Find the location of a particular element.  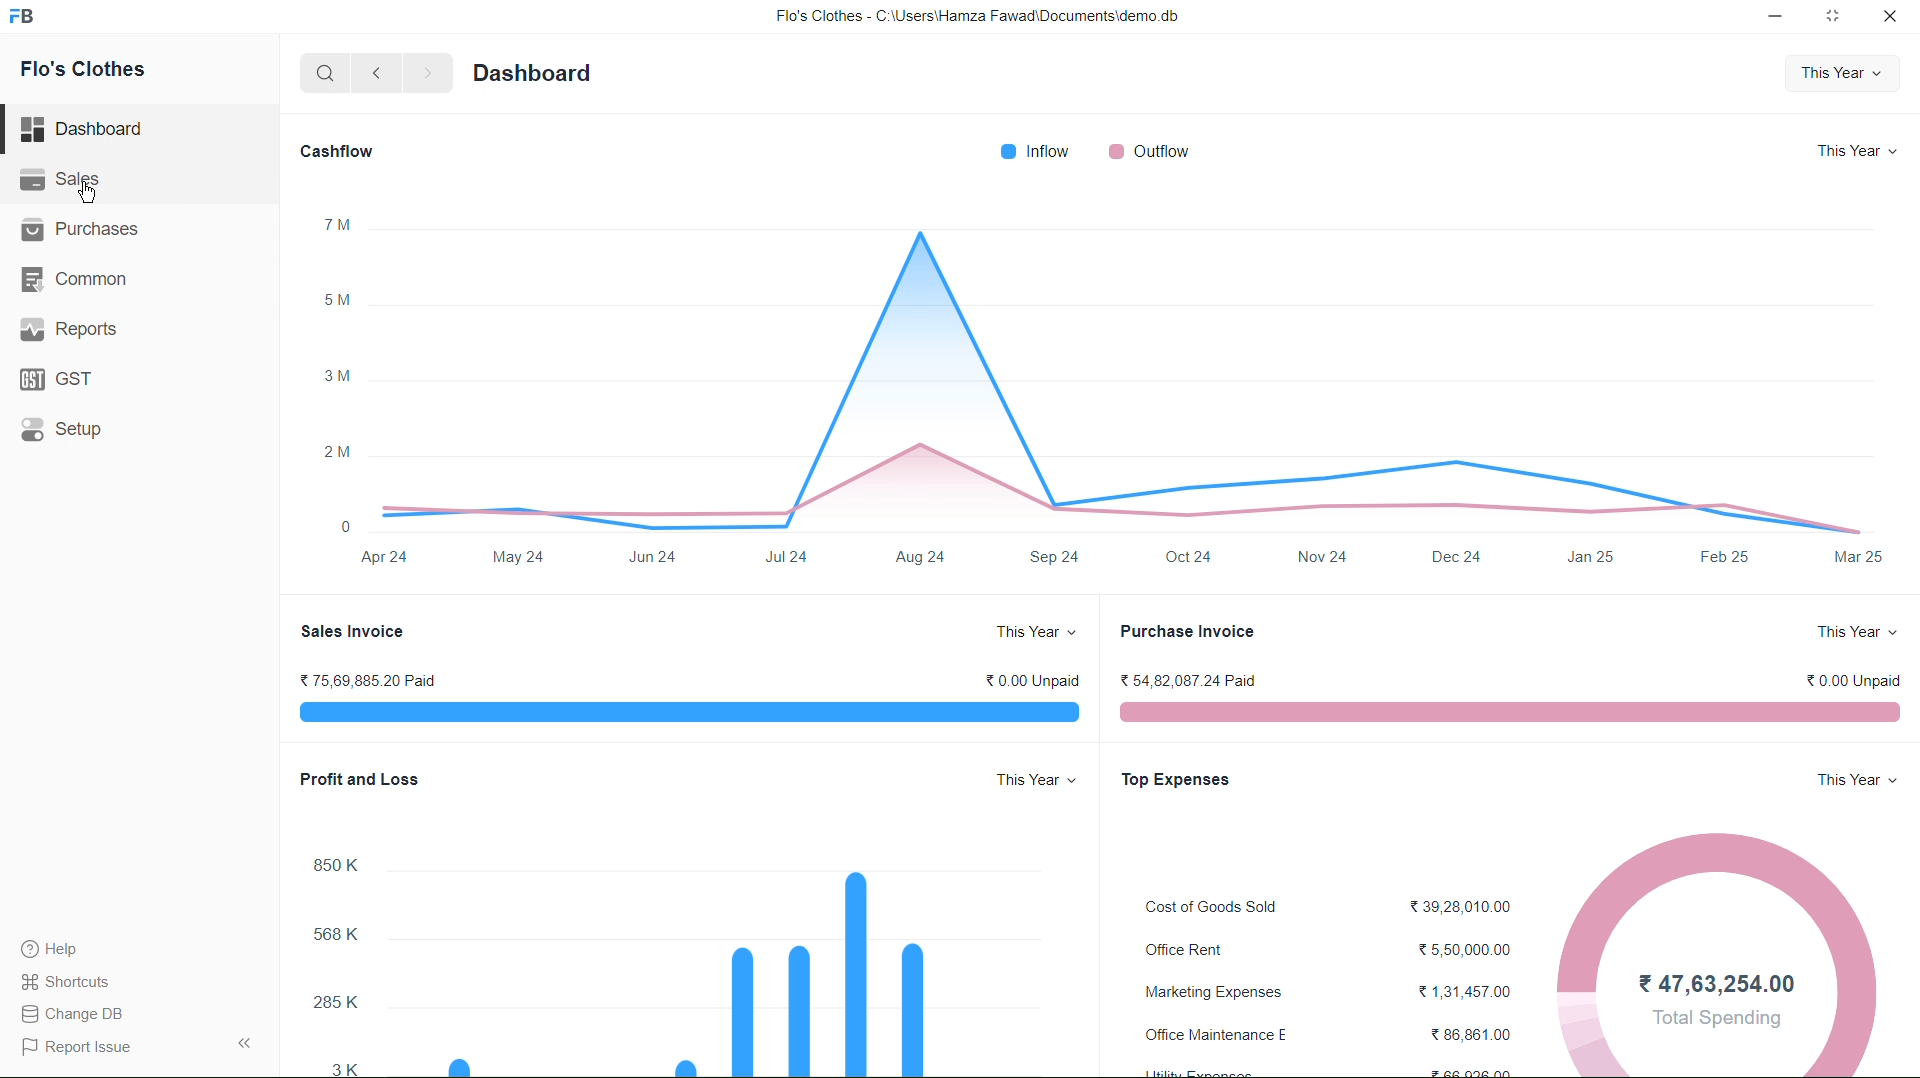

This Year  is located at coordinates (1852, 629).